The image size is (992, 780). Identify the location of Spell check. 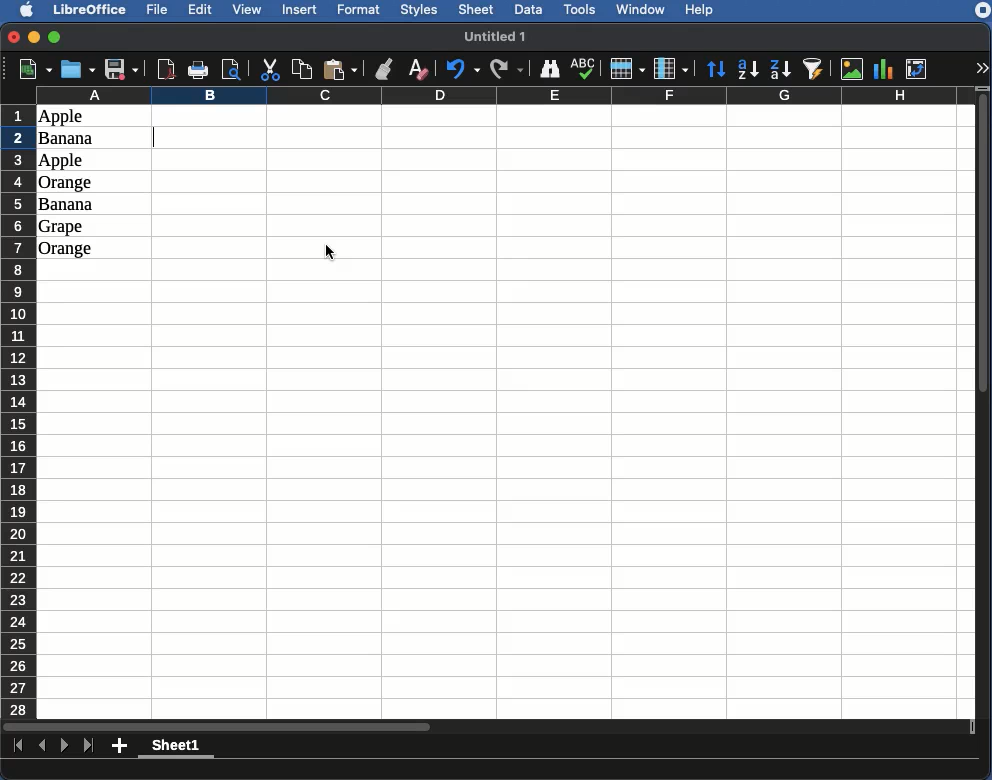
(583, 69).